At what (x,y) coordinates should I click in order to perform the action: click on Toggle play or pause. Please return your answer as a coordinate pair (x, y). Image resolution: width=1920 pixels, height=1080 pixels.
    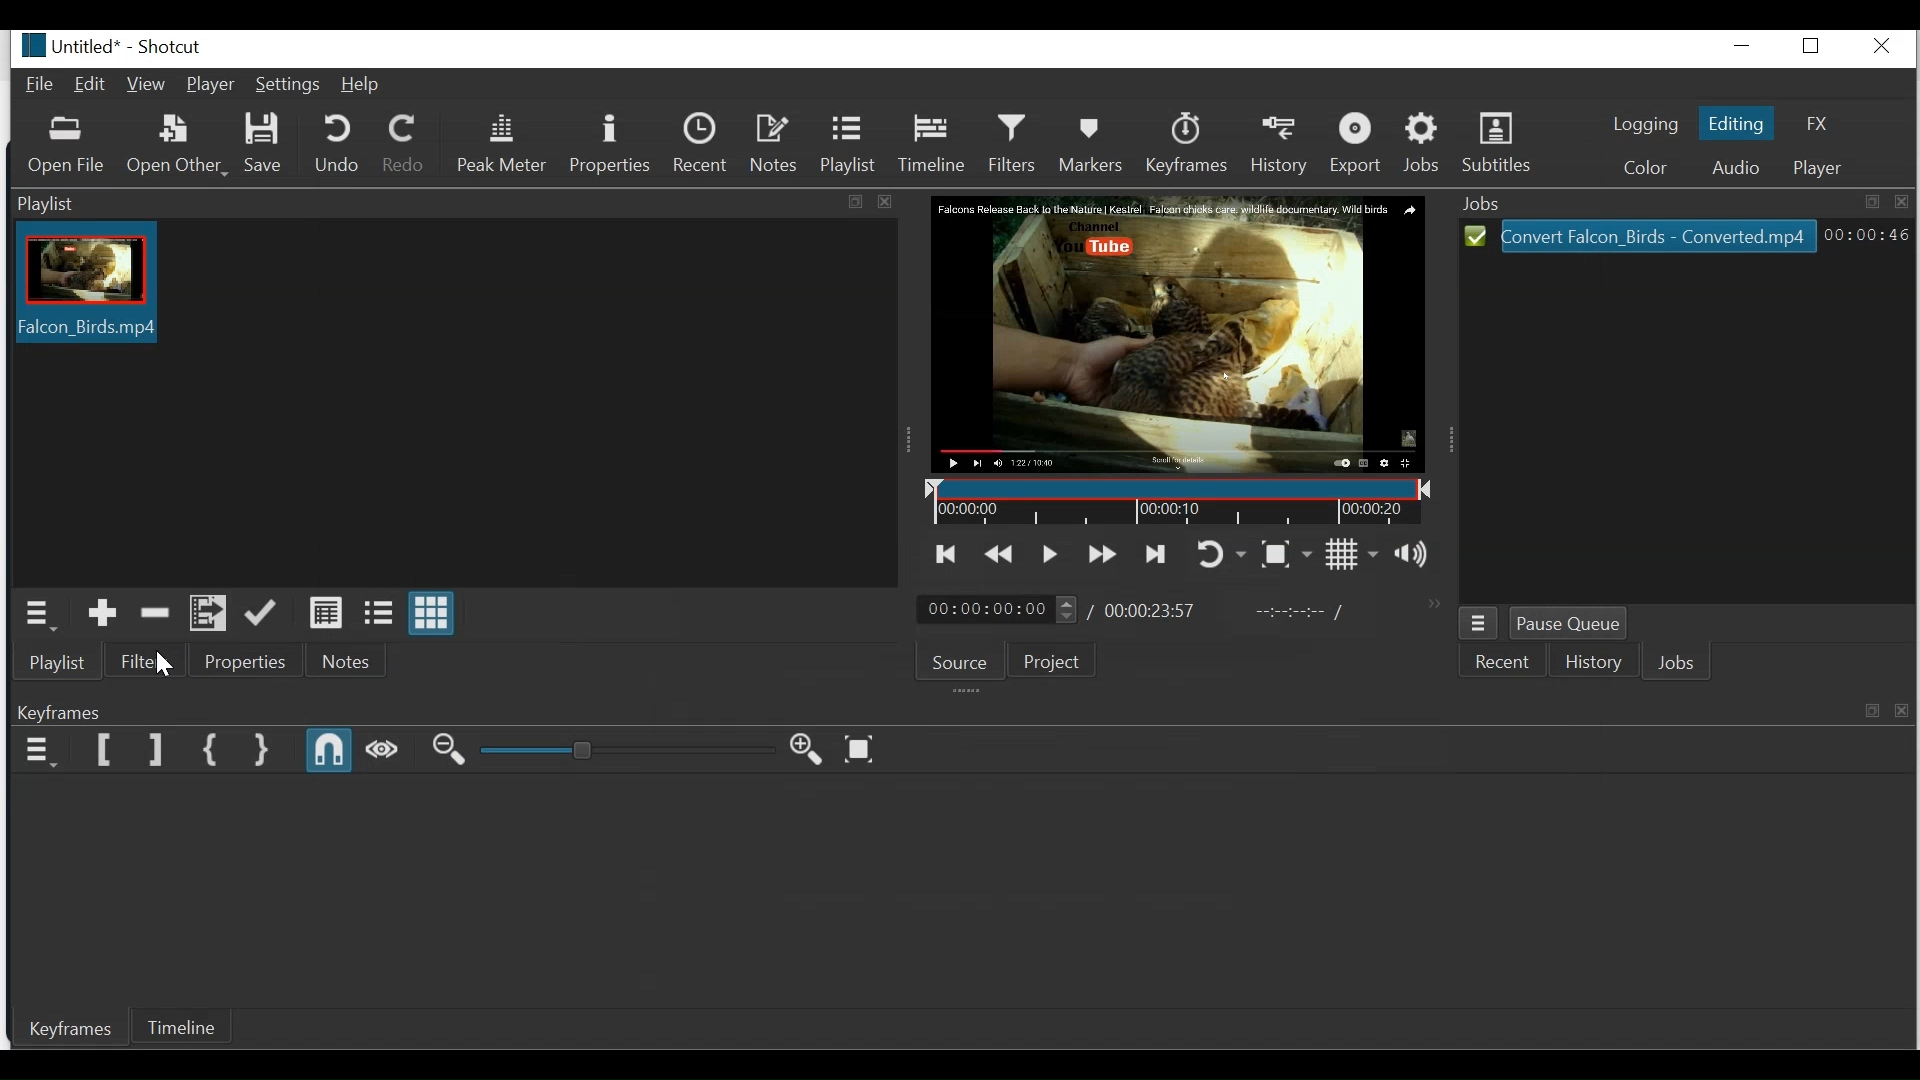
    Looking at the image, I should click on (1051, 554).